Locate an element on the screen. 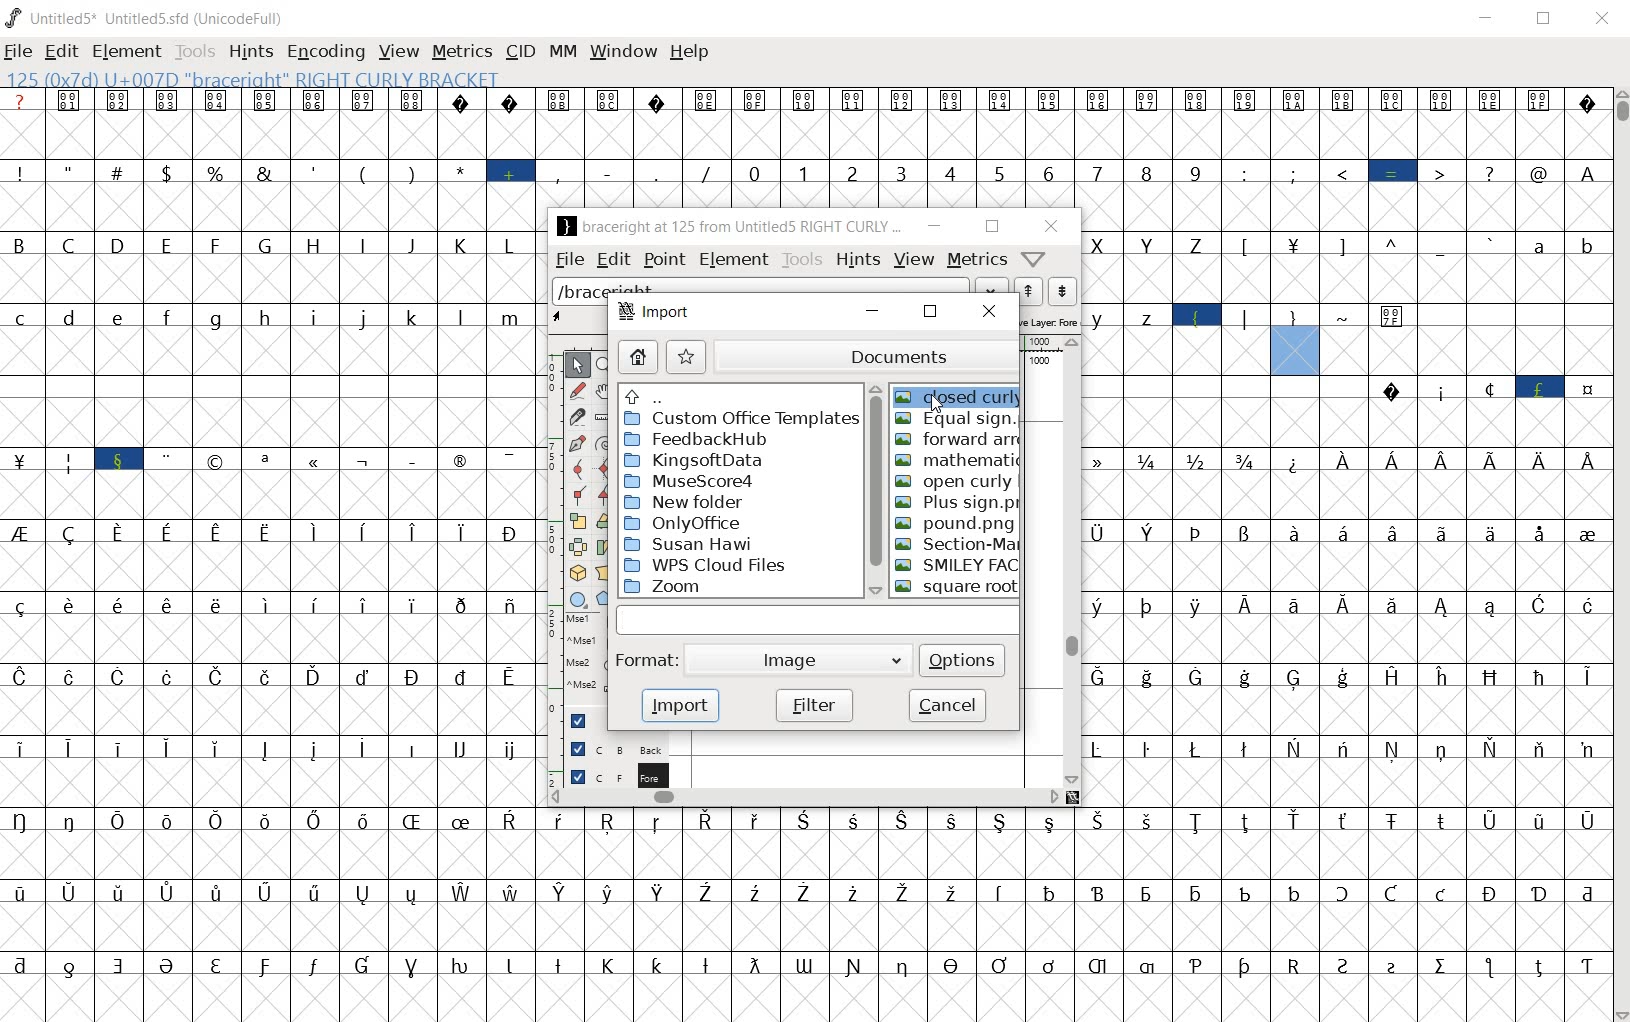 The height and width of the screenshot is (1022, 1630). cut splines in two is located at coordinates (575, 416).